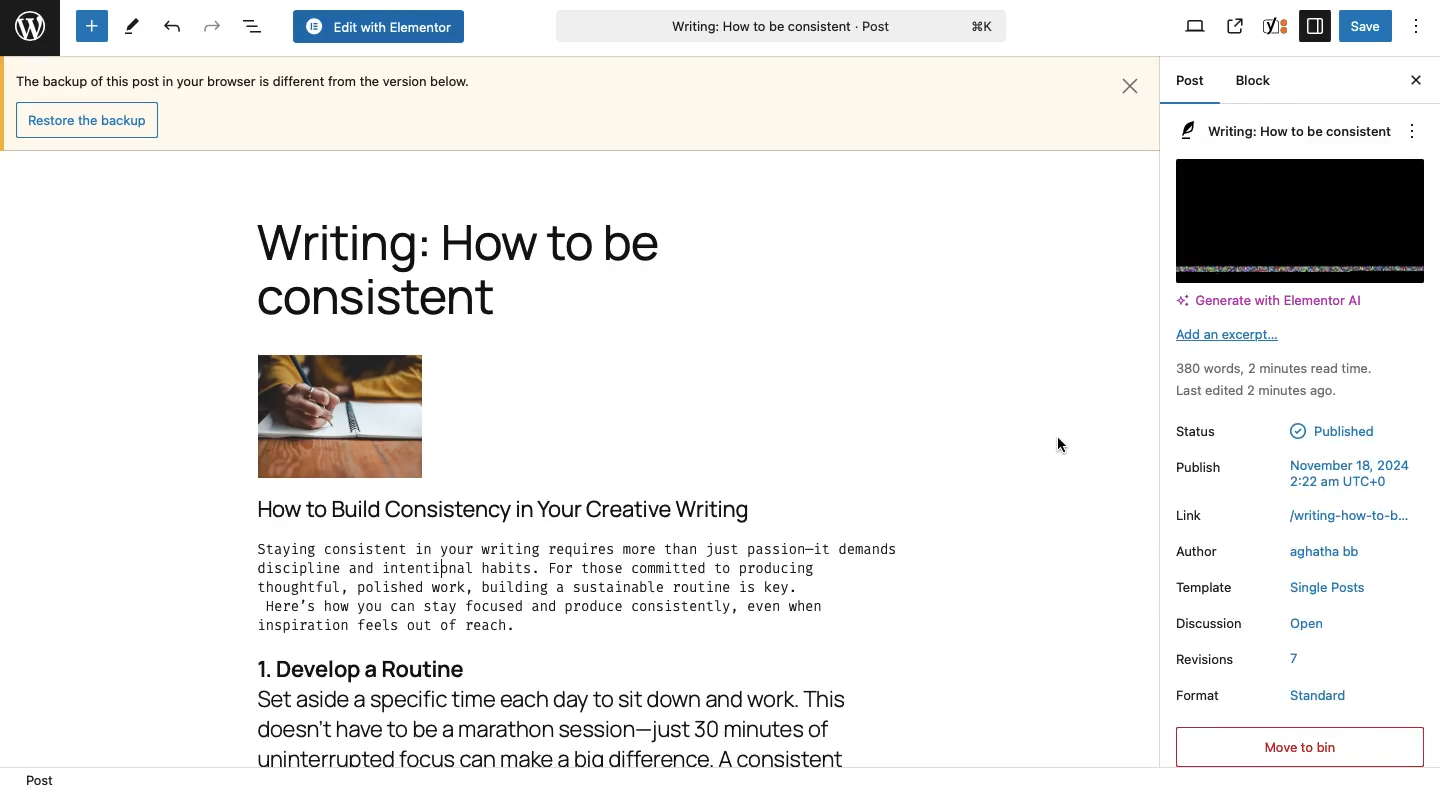  Describe the element at coordinates (377, 27) in the screenshot. I see `Edit with elementor` at that location.